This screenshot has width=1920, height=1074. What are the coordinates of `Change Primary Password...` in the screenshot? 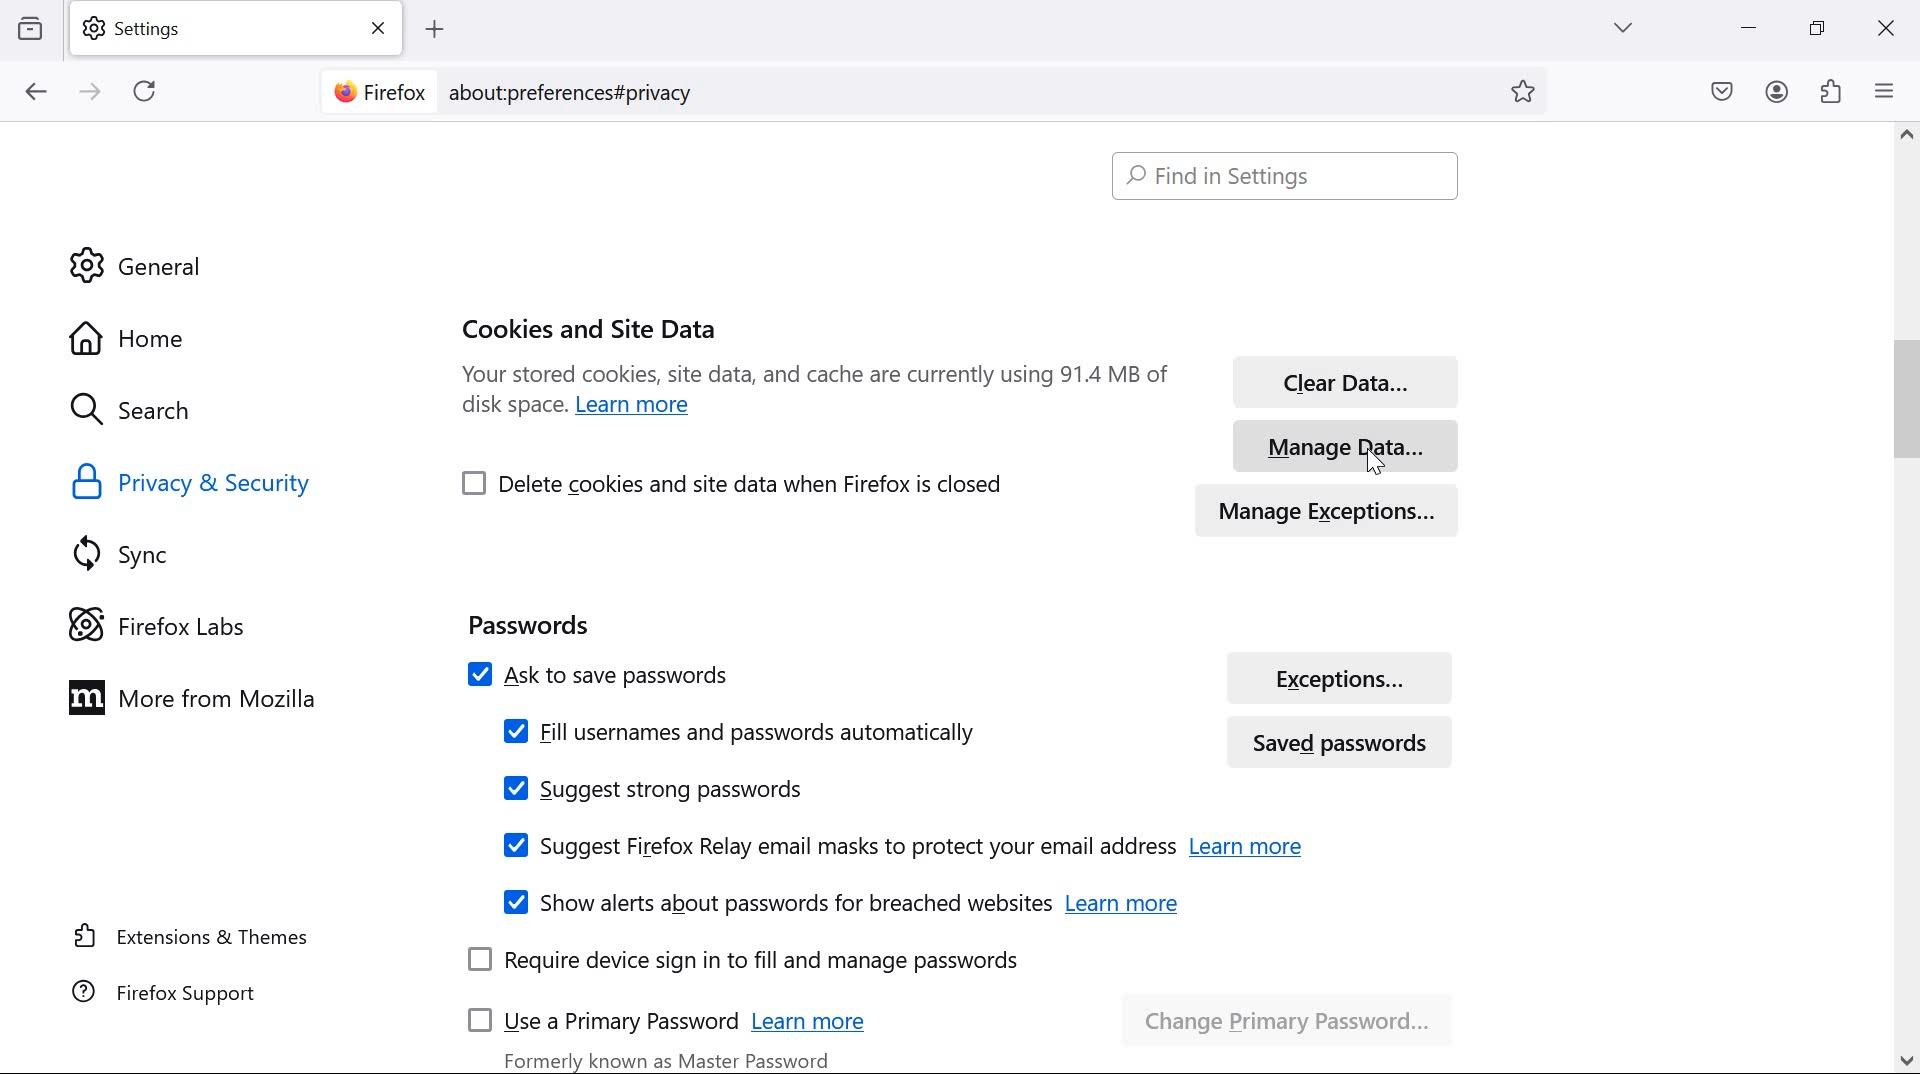 It's located at (1293, 1013).